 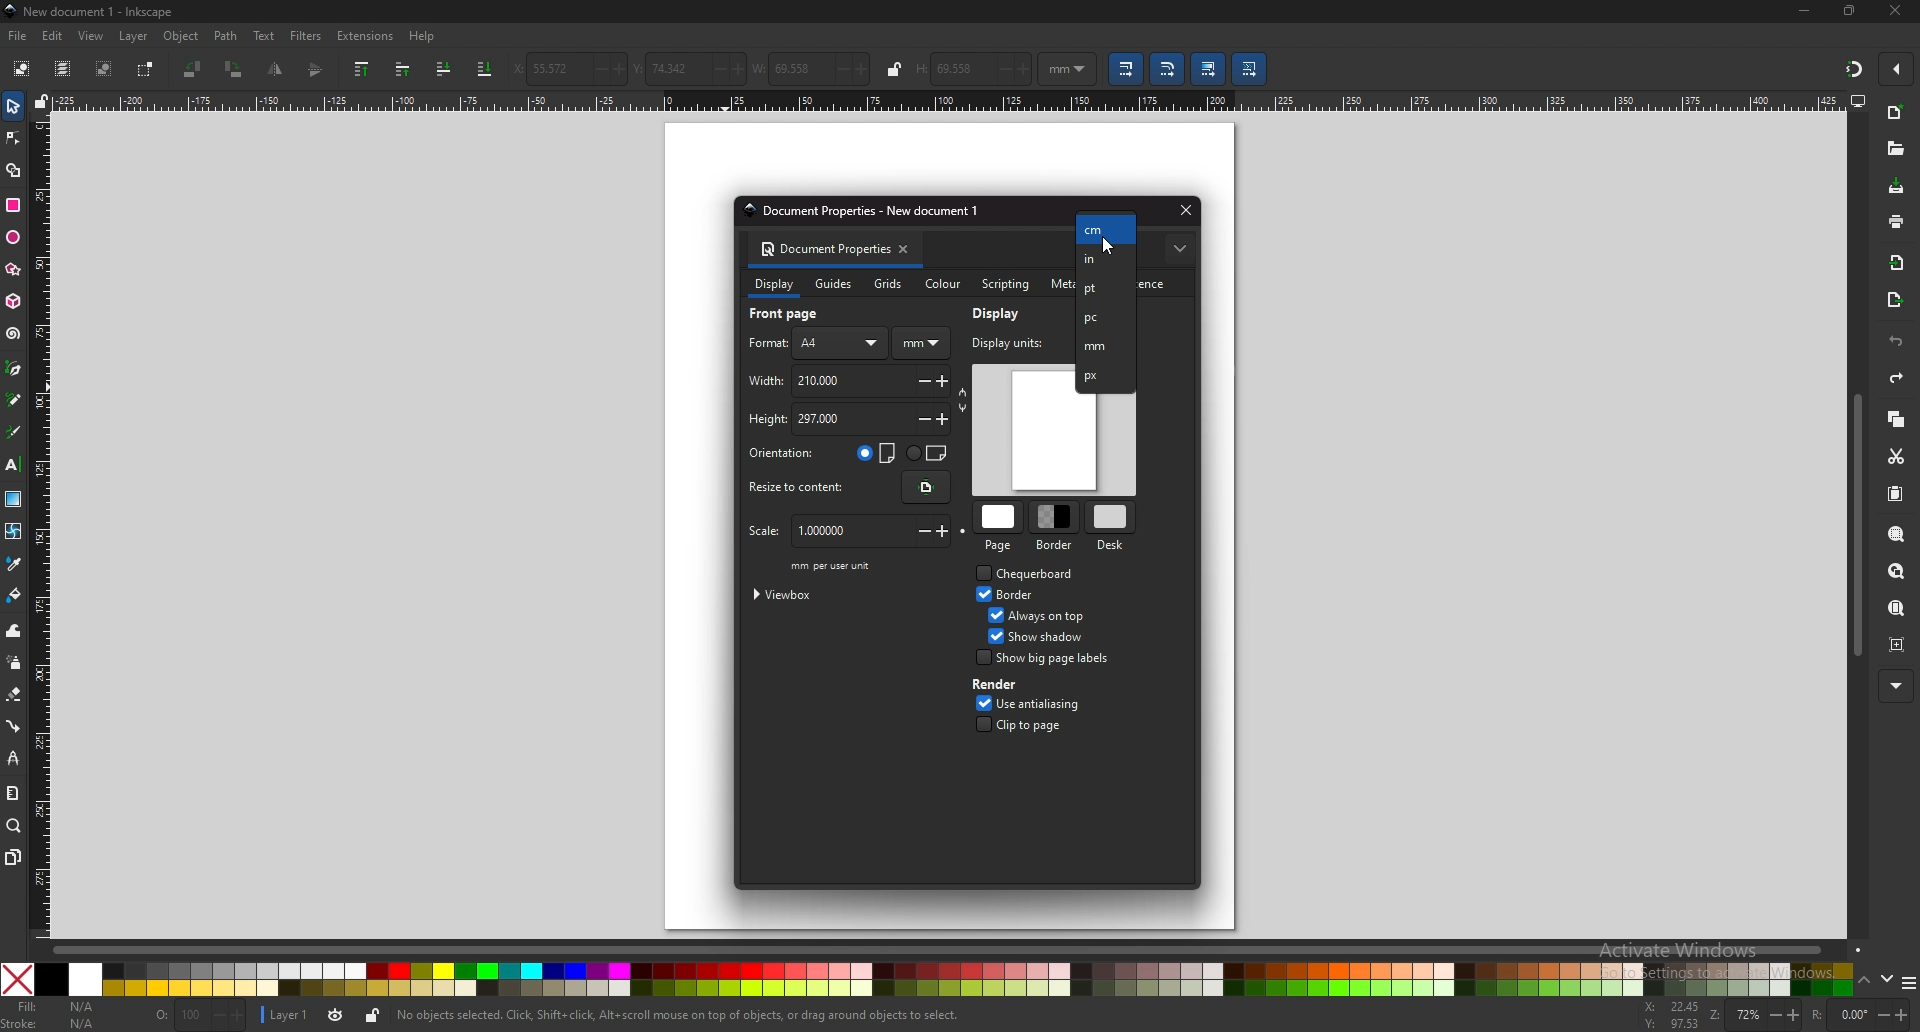 I want to click on enable snapping, so click(x=1892, y=69).